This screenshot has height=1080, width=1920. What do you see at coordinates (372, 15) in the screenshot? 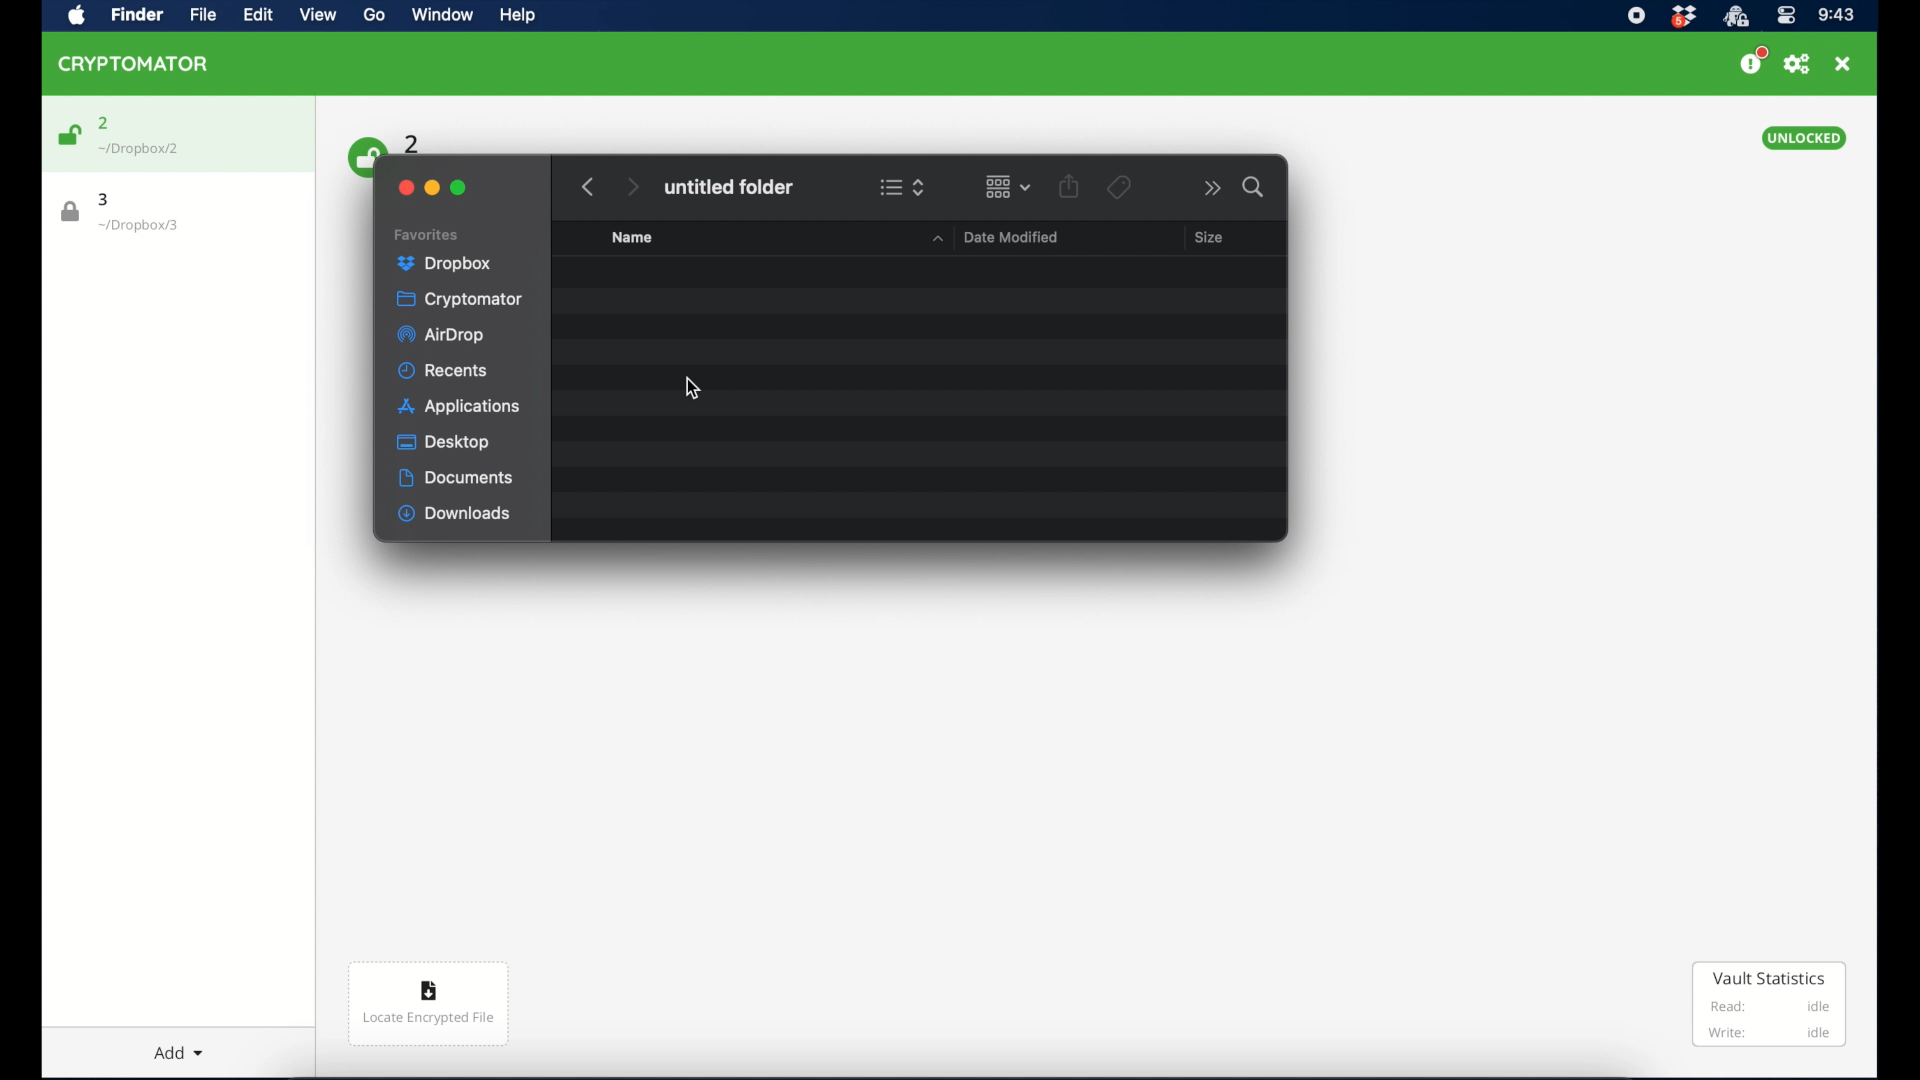
I see `go` at bounding box center [372, 15].